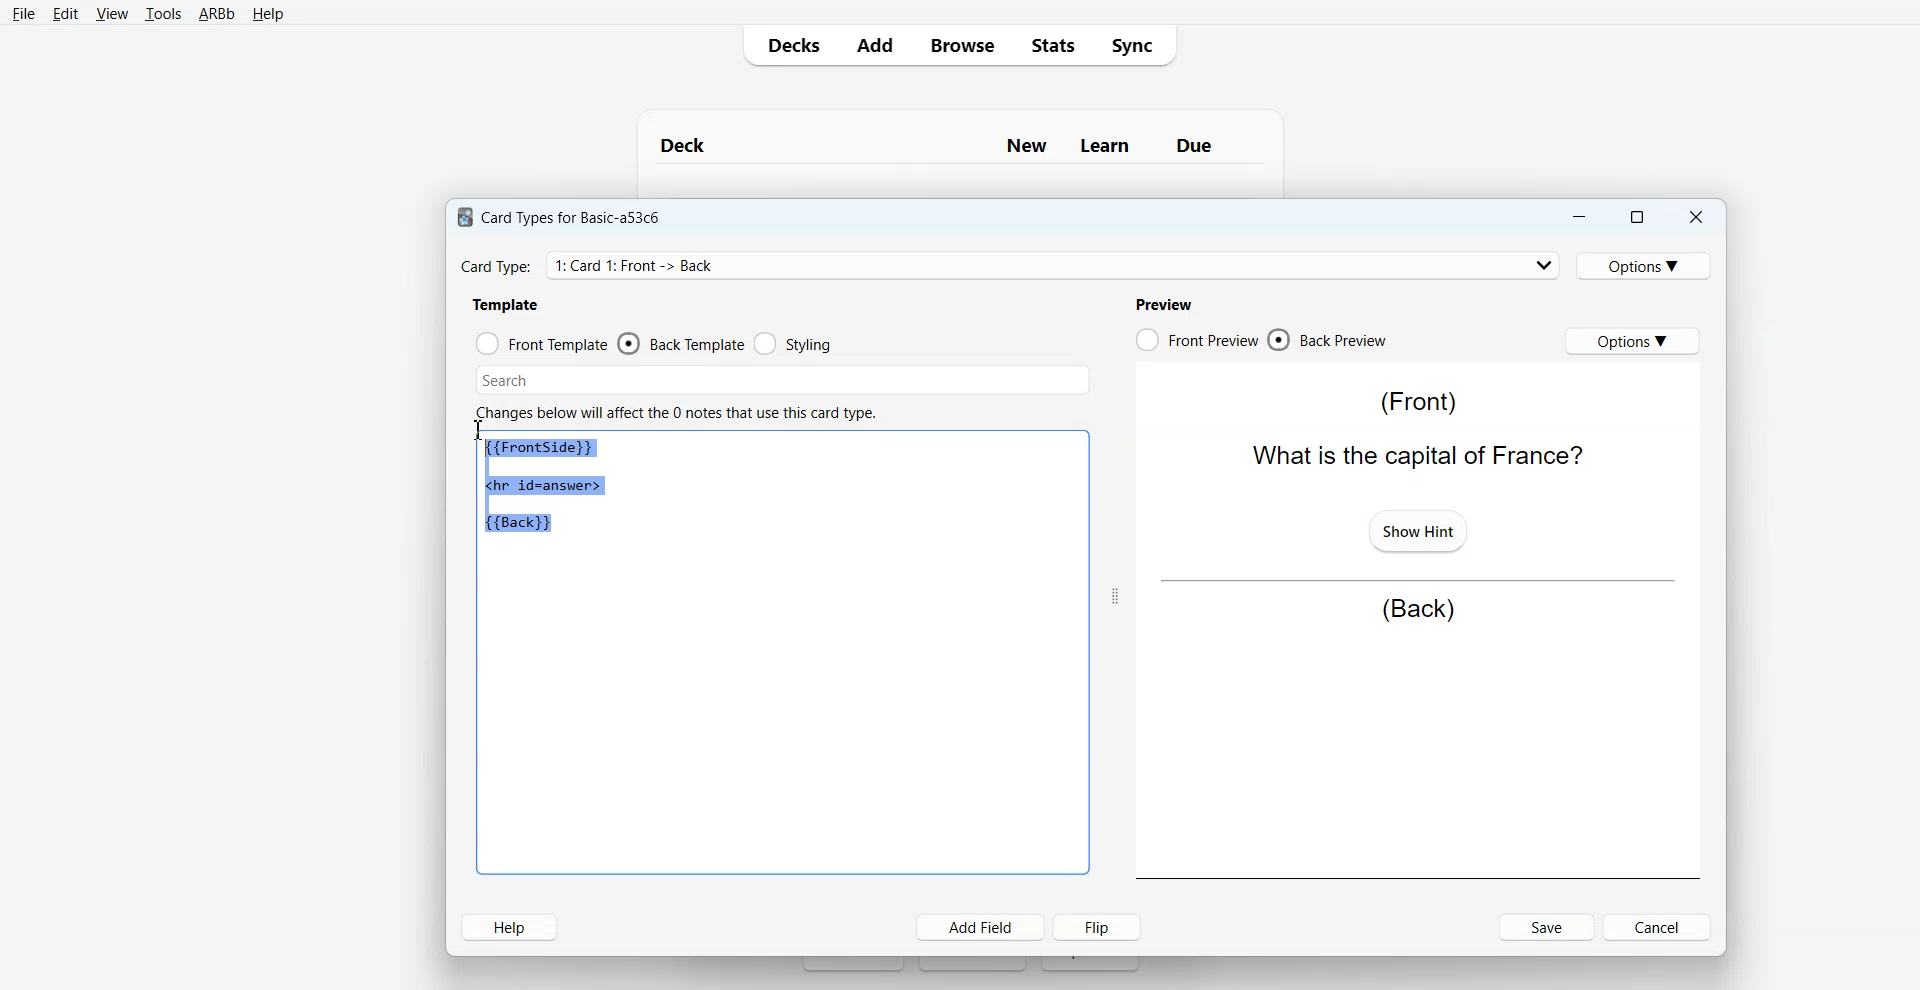  I want to click on File, so click(23, 13).